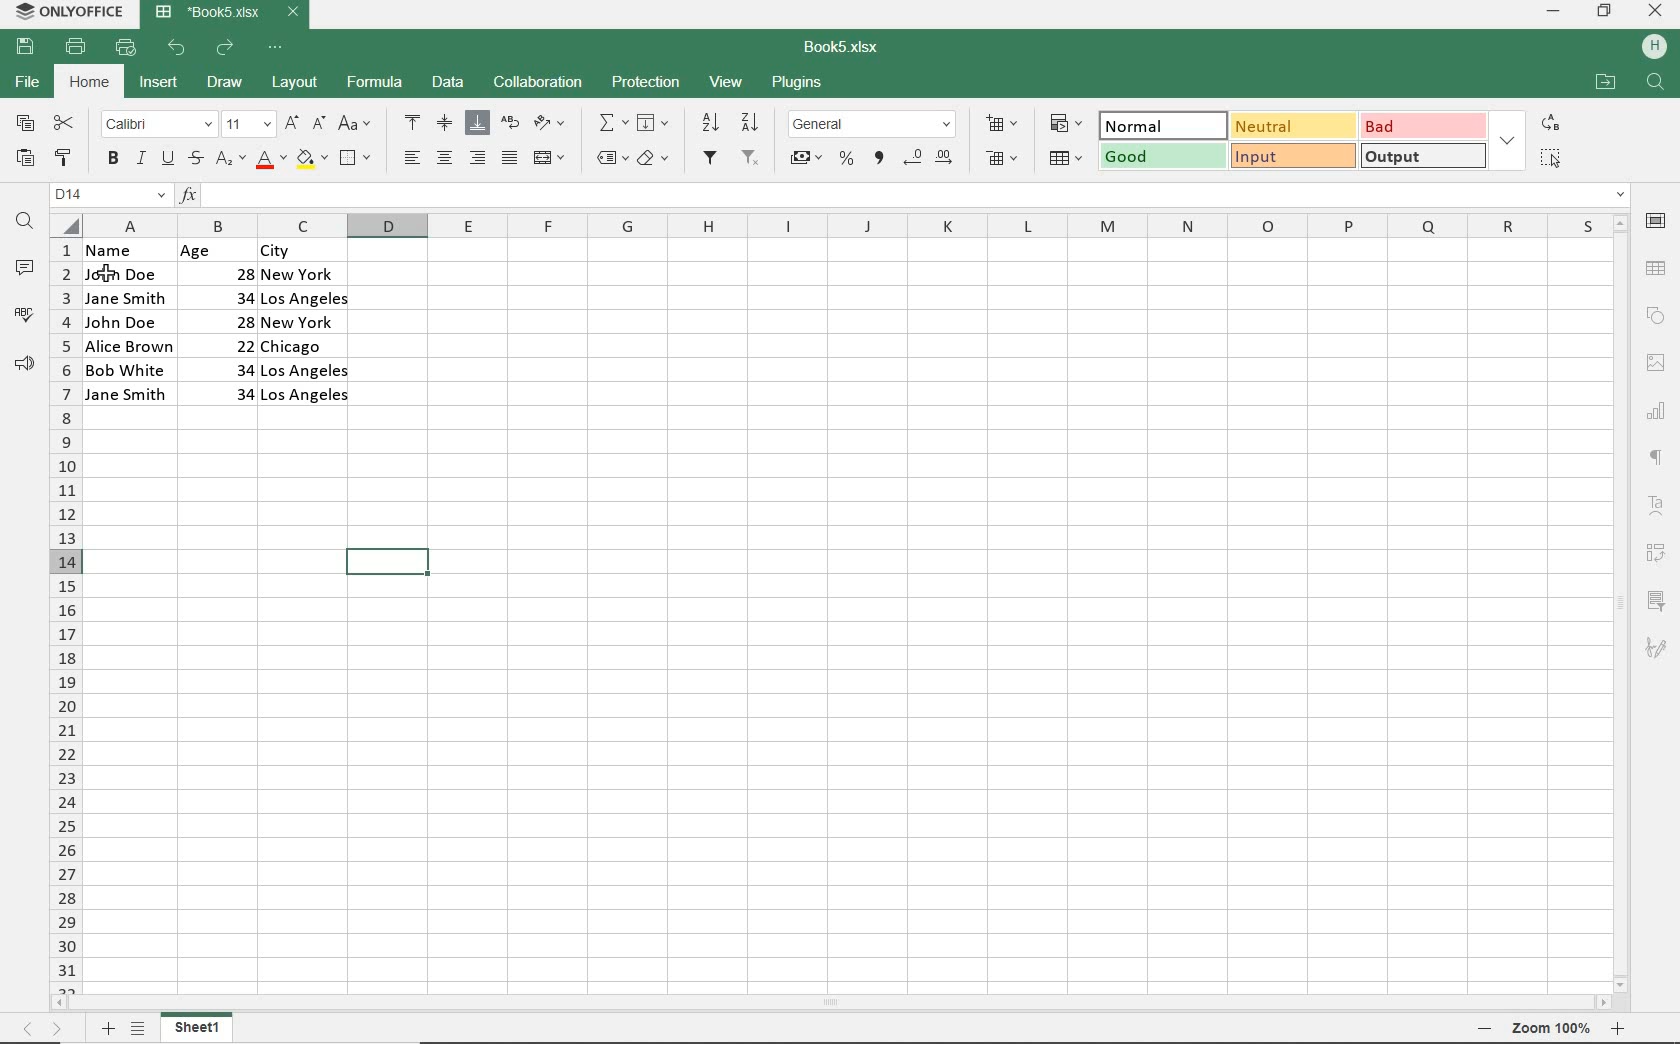 Image resolution: width=1680 pixels, height=1044 pixels. What do you see at coordinates (478, 157) in the screenshot?
I see `ALIGN RIGHT` at bounding box center [478, 157].